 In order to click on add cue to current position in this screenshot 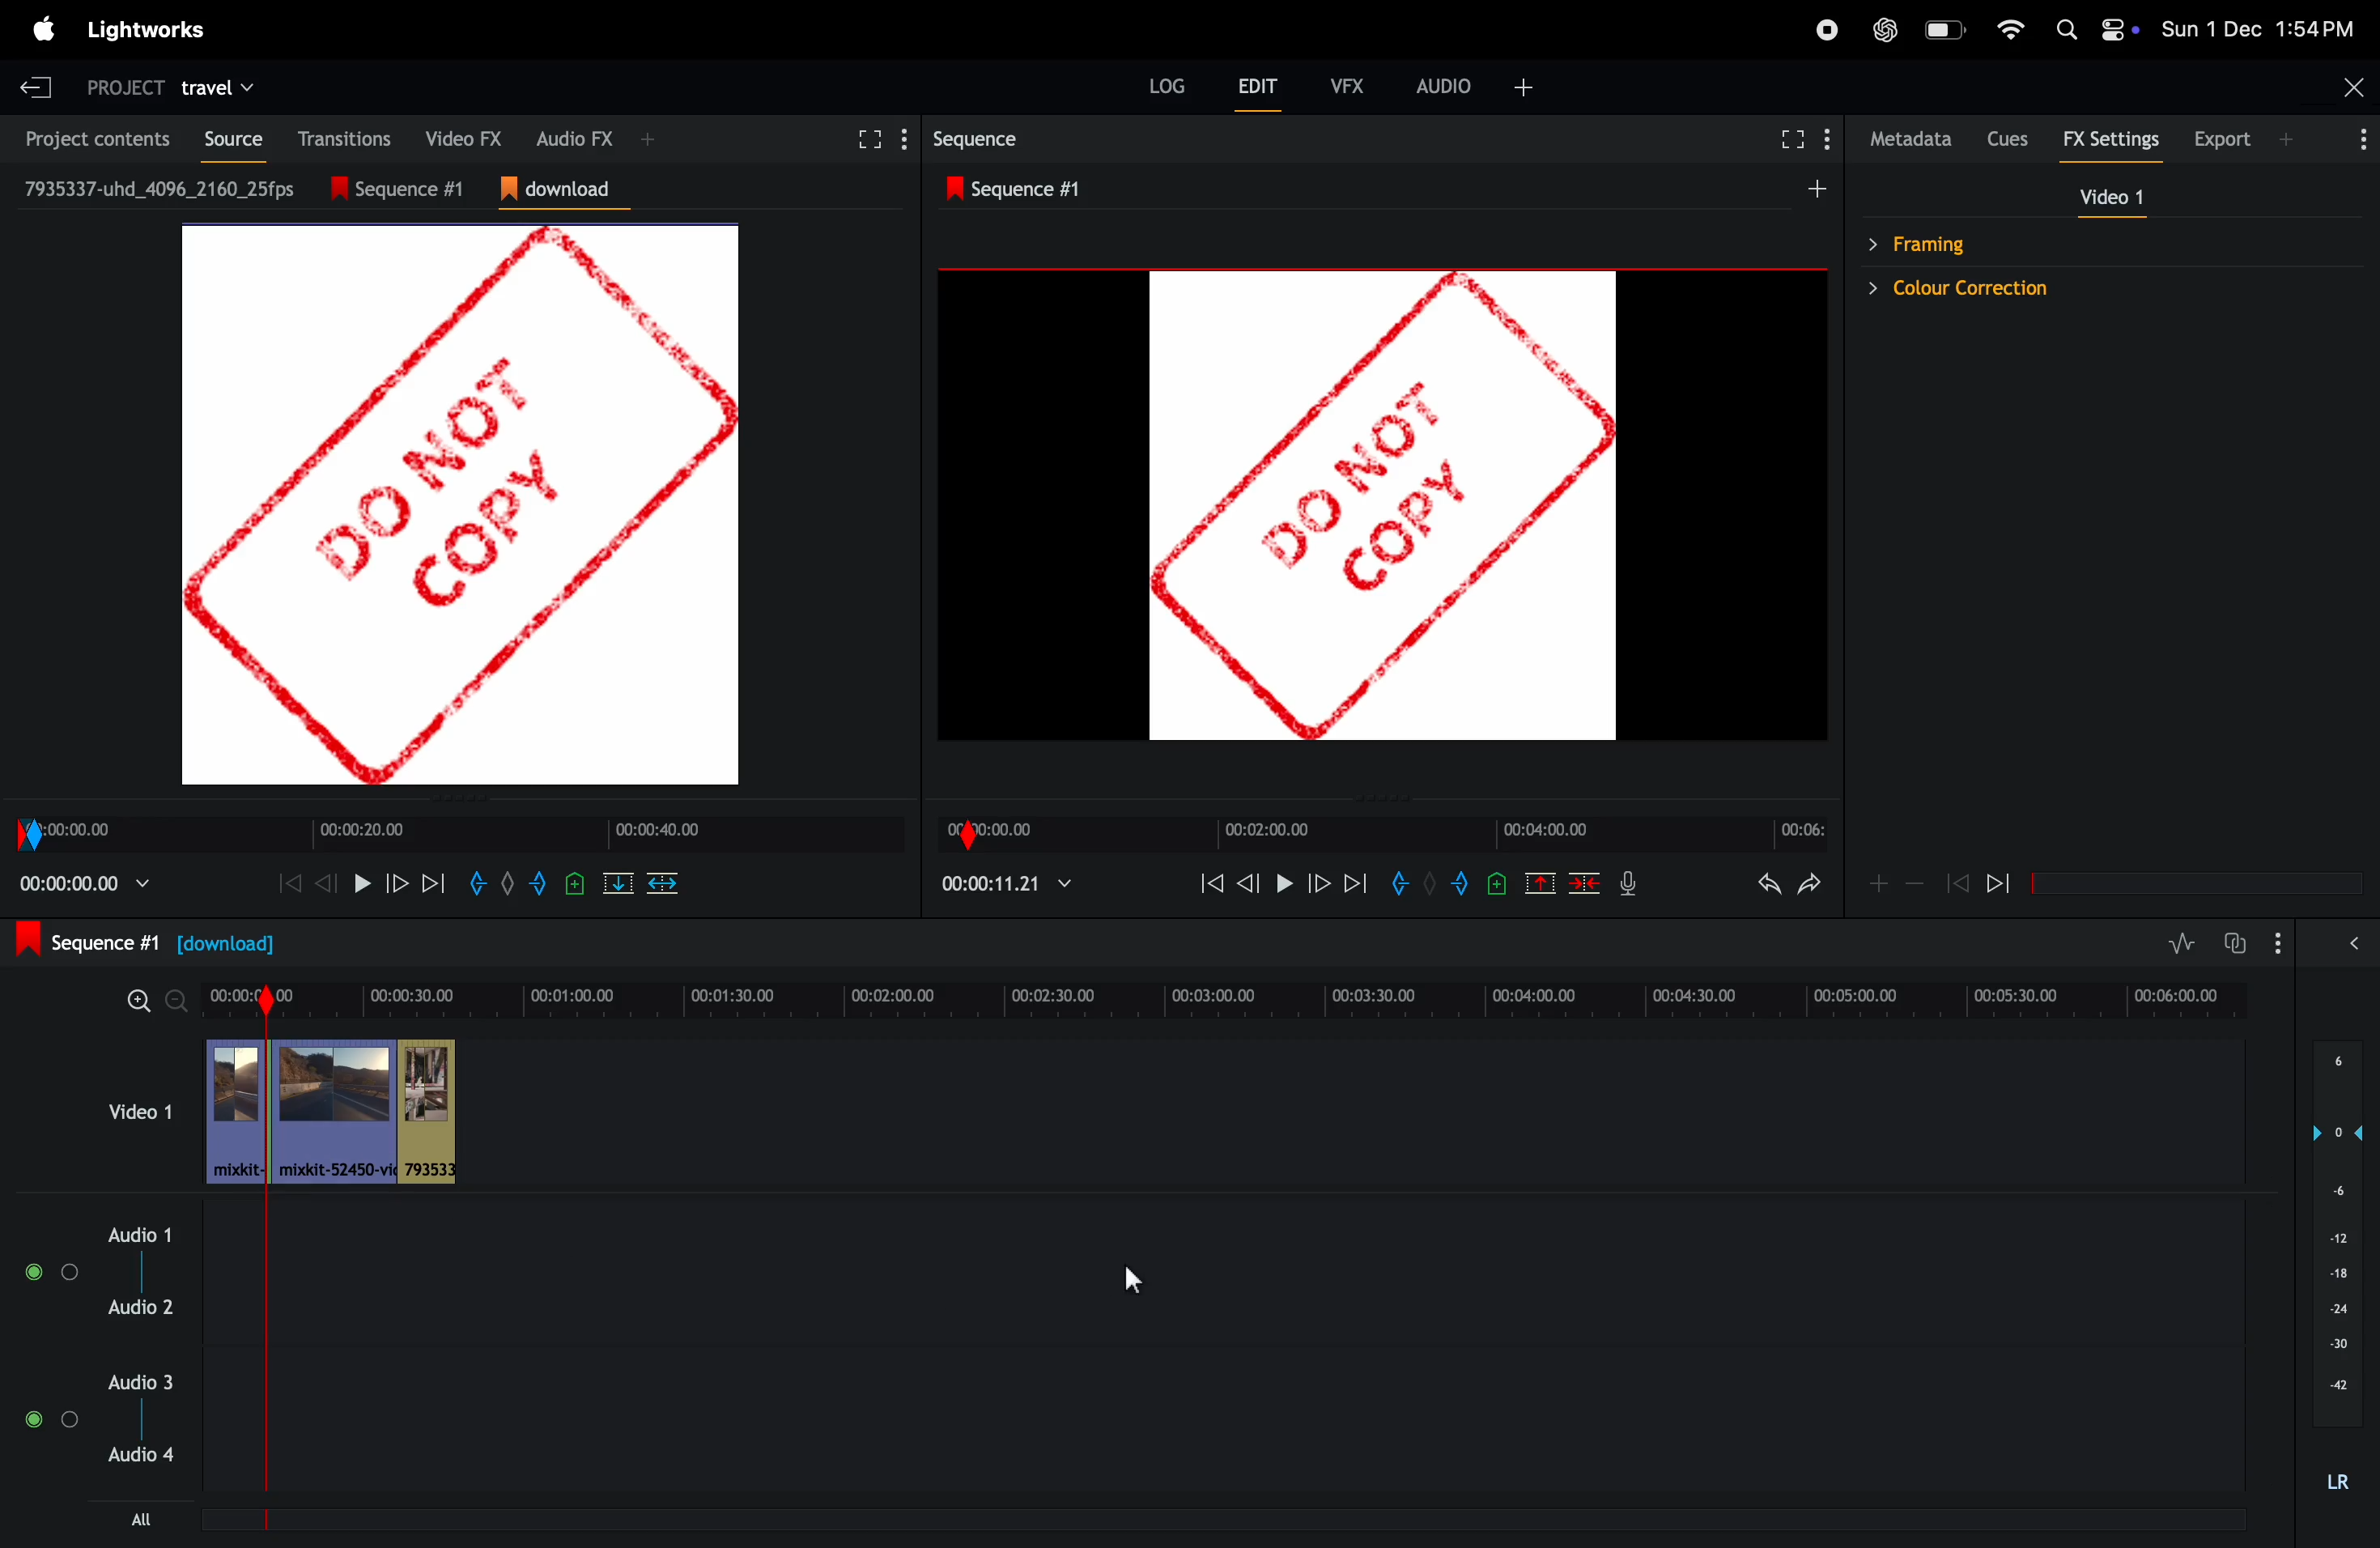, I will do `click(1497, 883)`.